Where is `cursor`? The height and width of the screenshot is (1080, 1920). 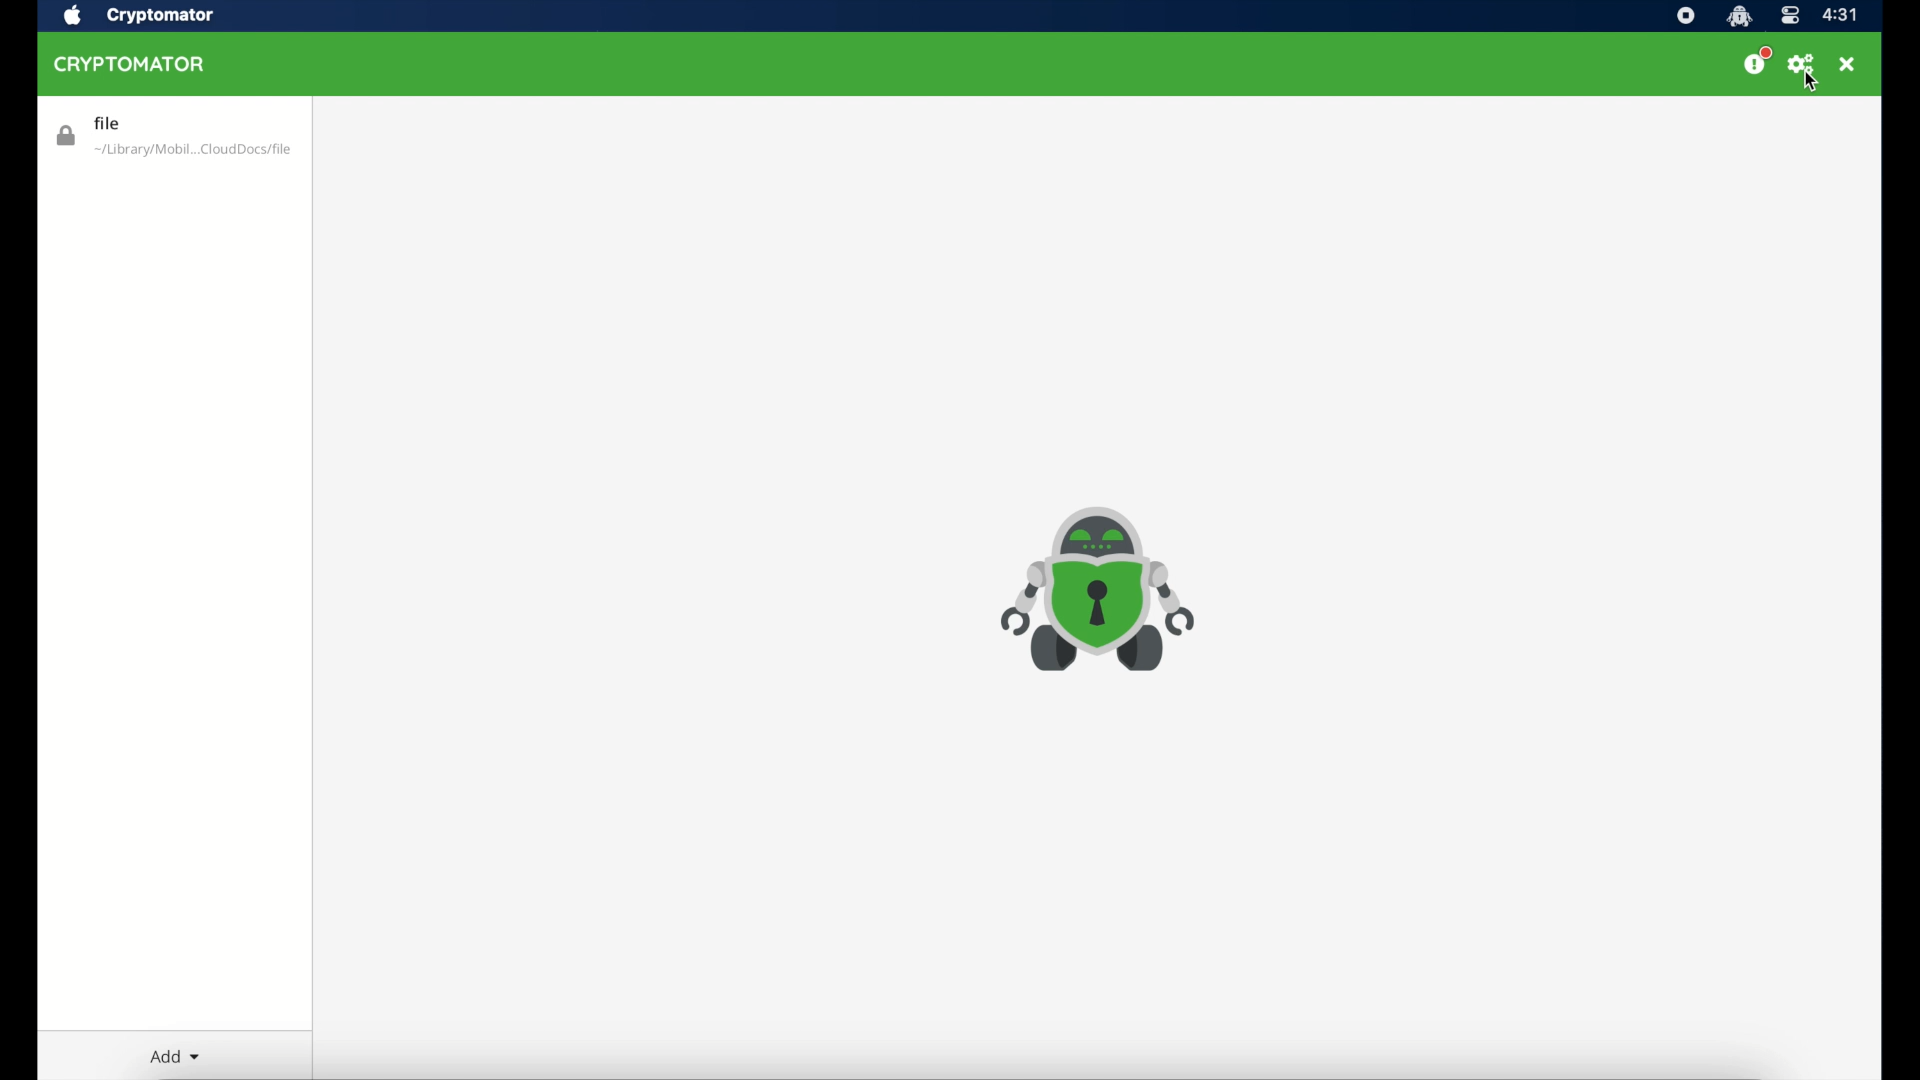
cursor is located at coordinates (1816, 86).